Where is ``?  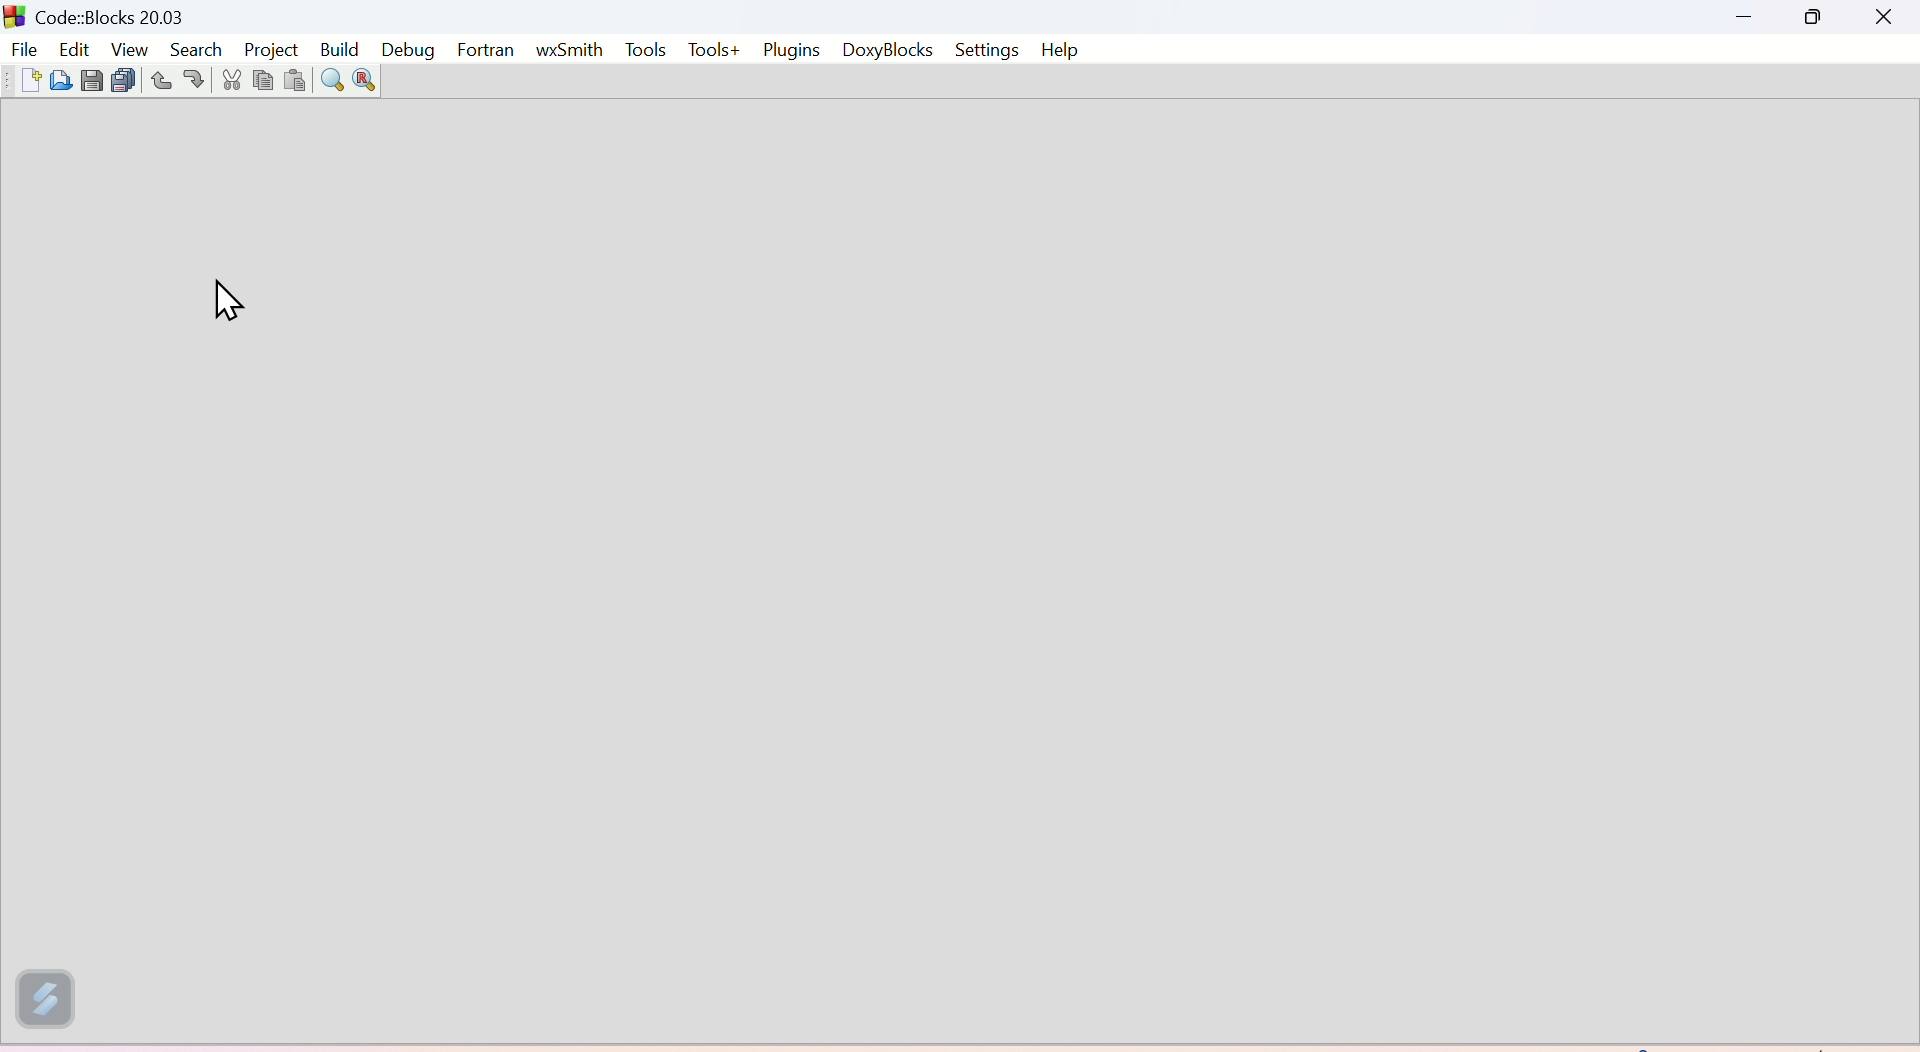  is located at coordinates (12, 14).